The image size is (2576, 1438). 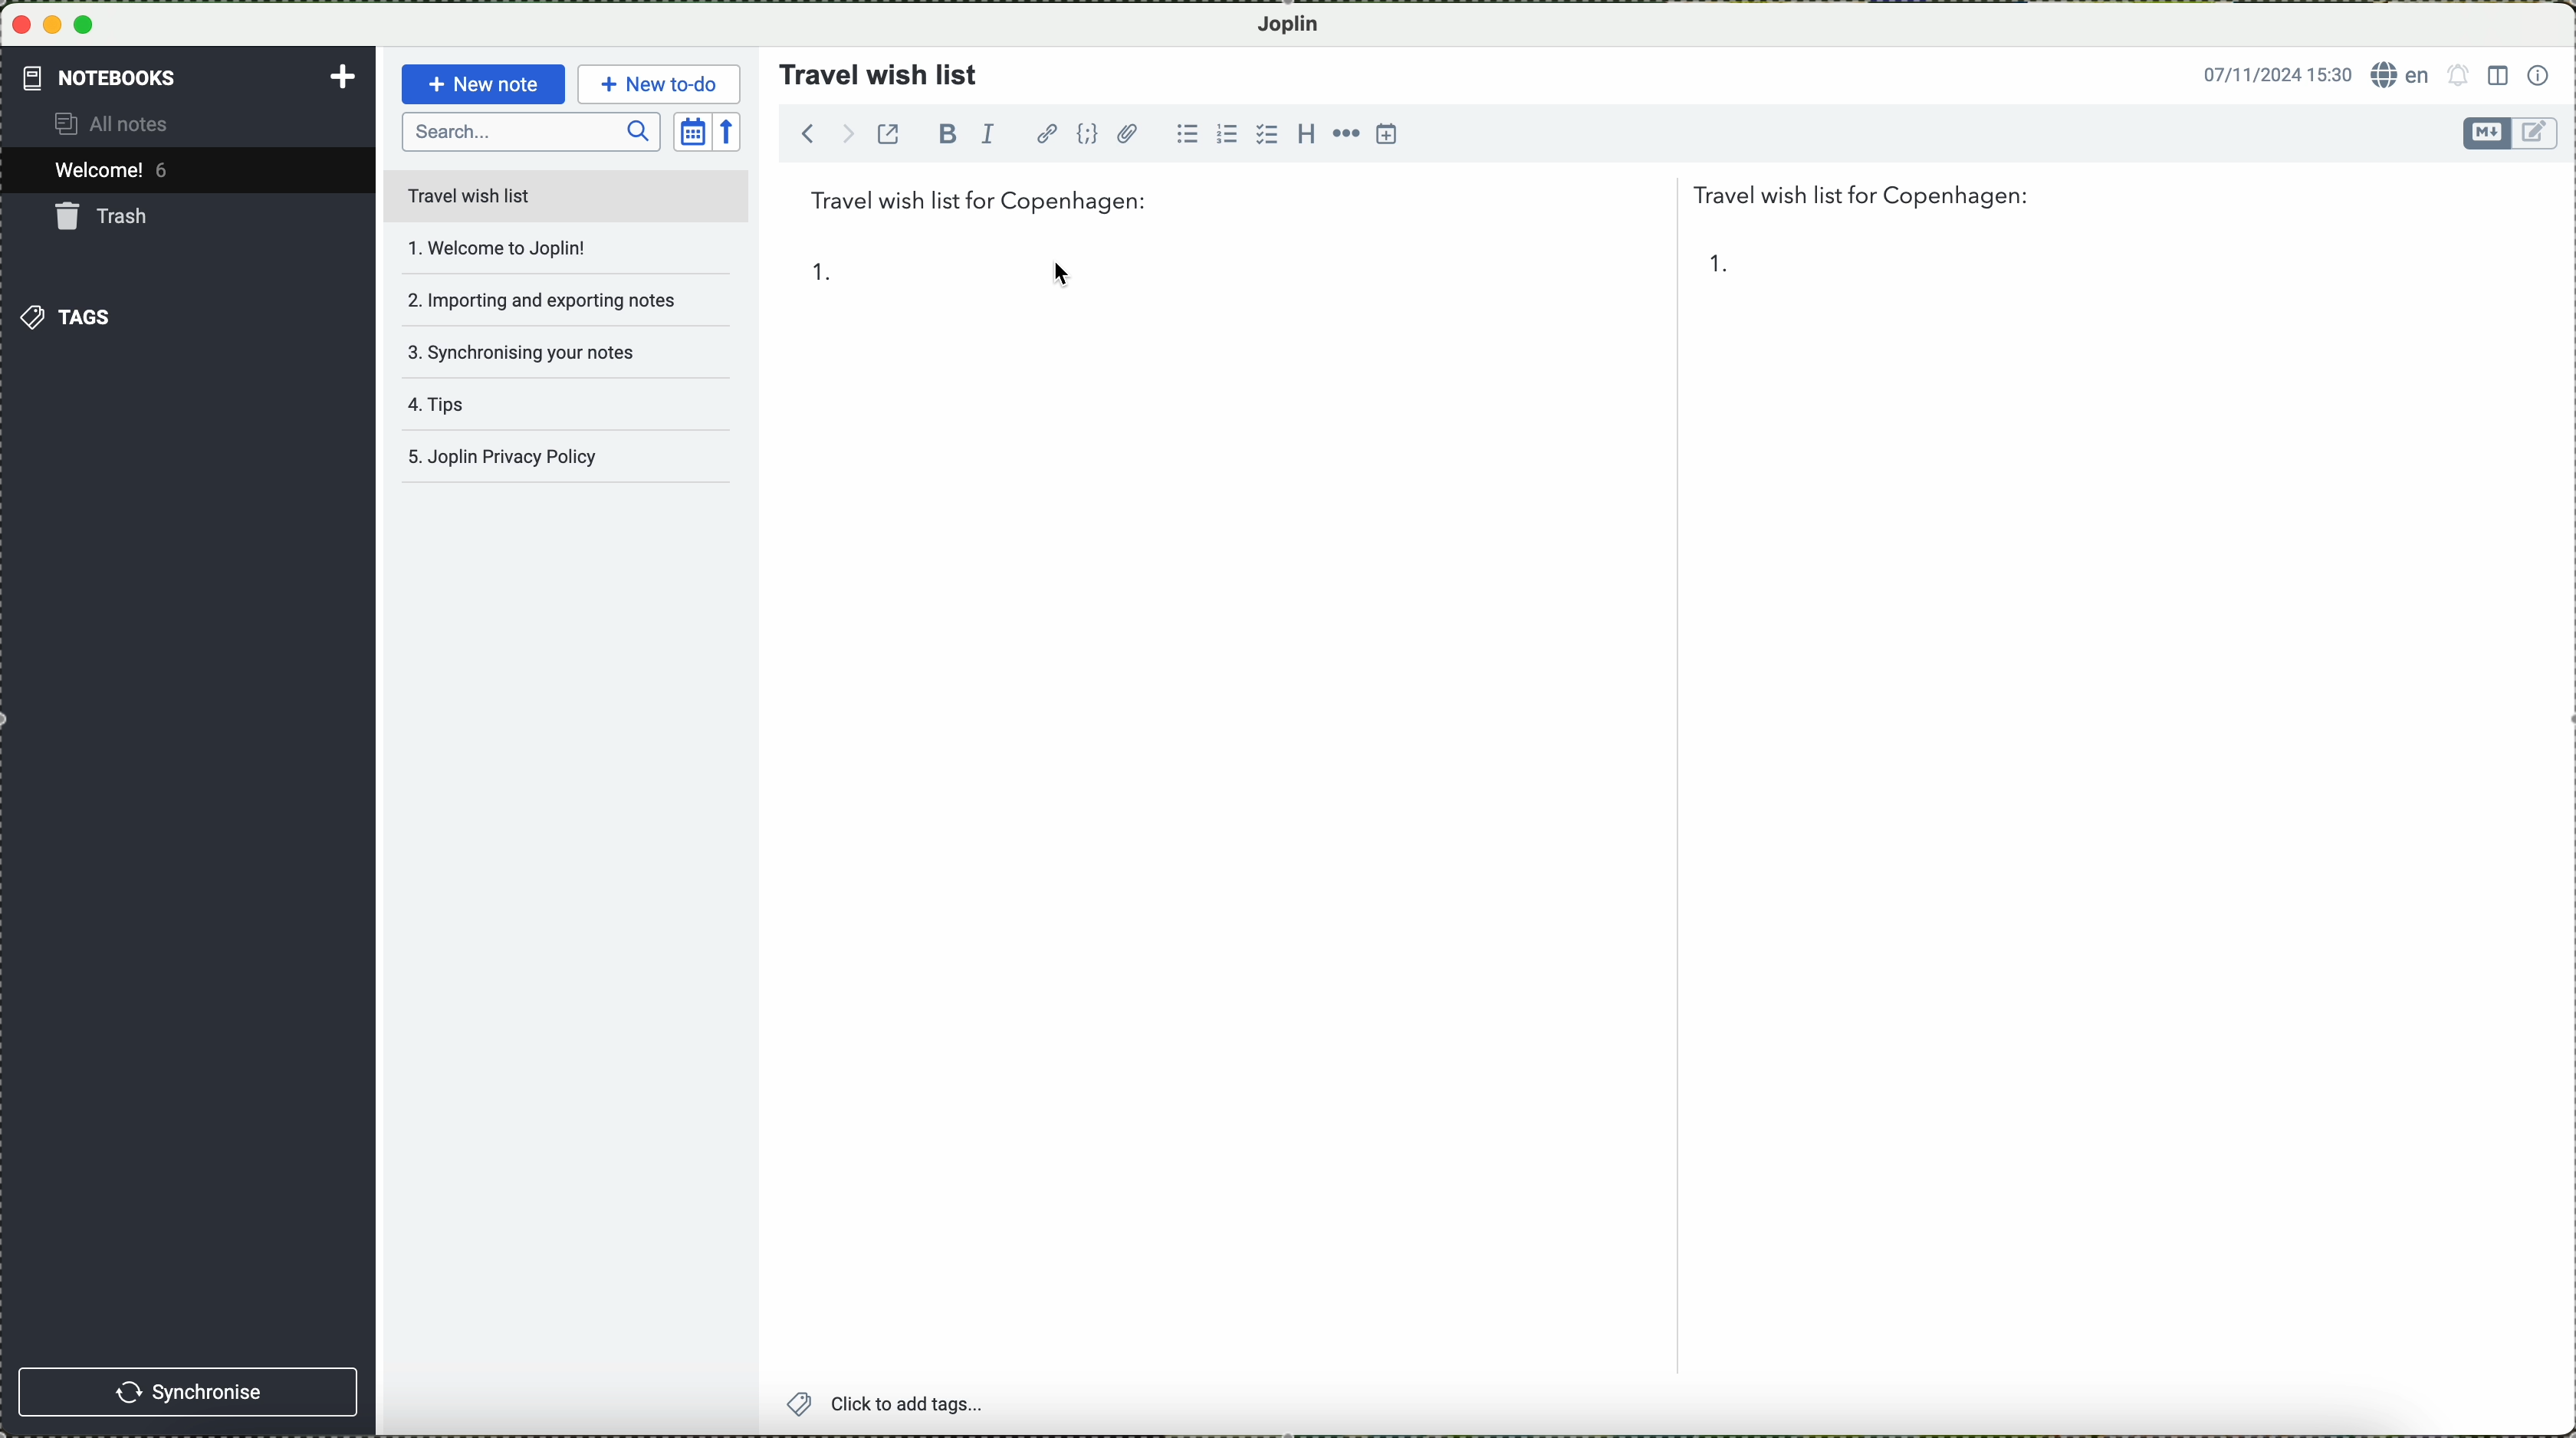 What do you see at coordinates (732, 130) in the screenshot?
I see `reverse sort order` at bounding box center [732, 130].